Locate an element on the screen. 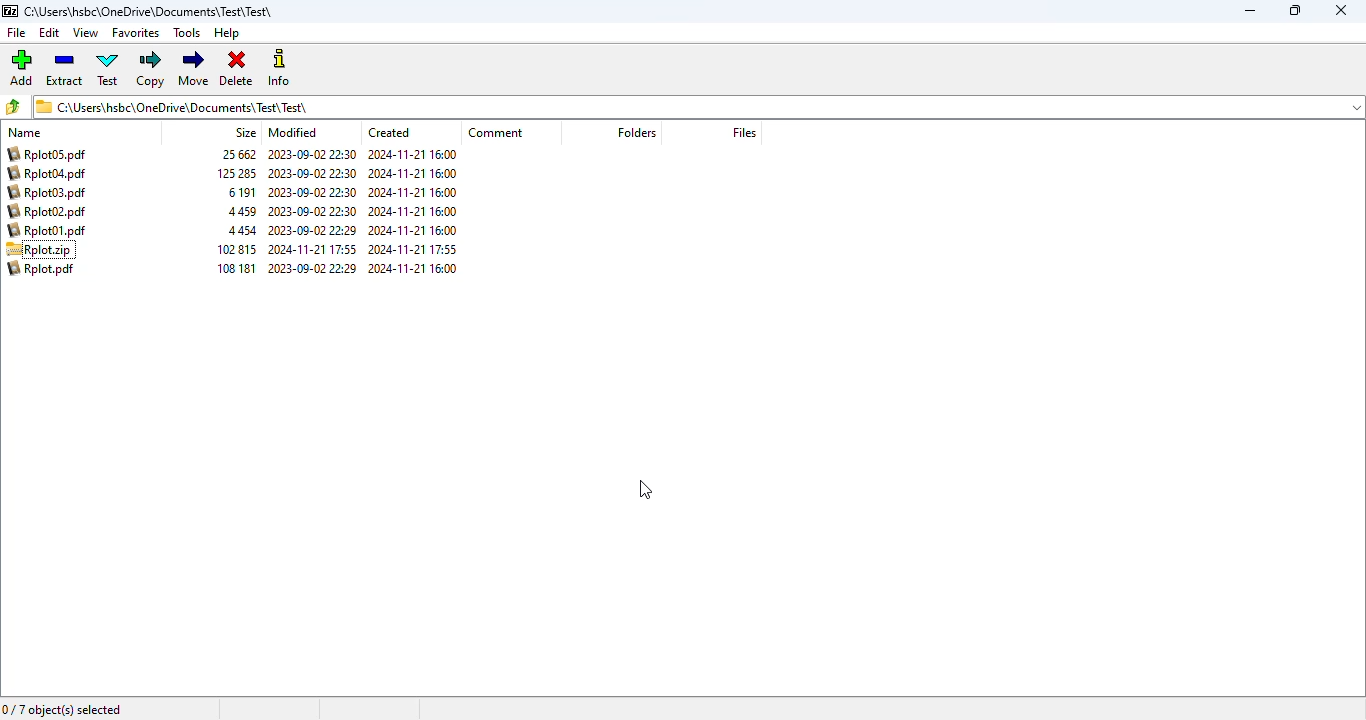 The image size is (1366, 720). 2023-09-02 22:30 is located at coordinates (312, 173).